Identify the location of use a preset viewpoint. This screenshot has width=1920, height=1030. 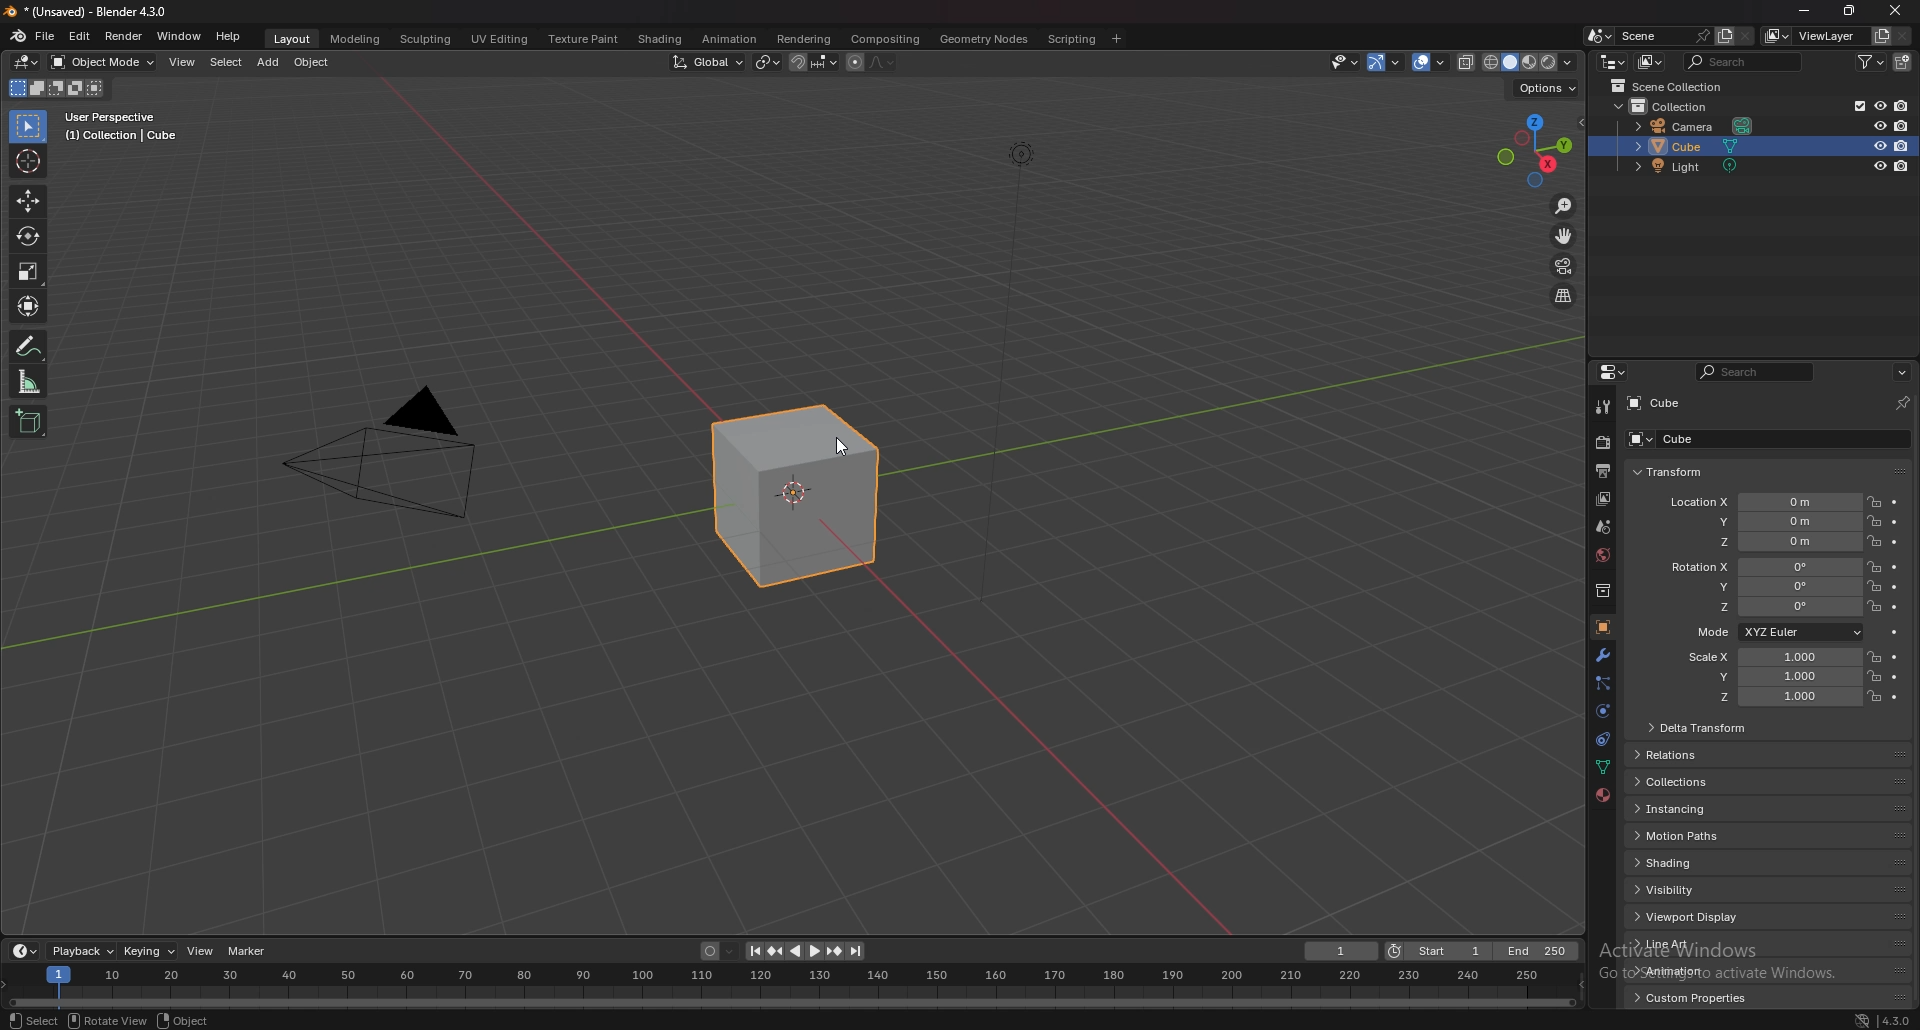
(1535, 150).